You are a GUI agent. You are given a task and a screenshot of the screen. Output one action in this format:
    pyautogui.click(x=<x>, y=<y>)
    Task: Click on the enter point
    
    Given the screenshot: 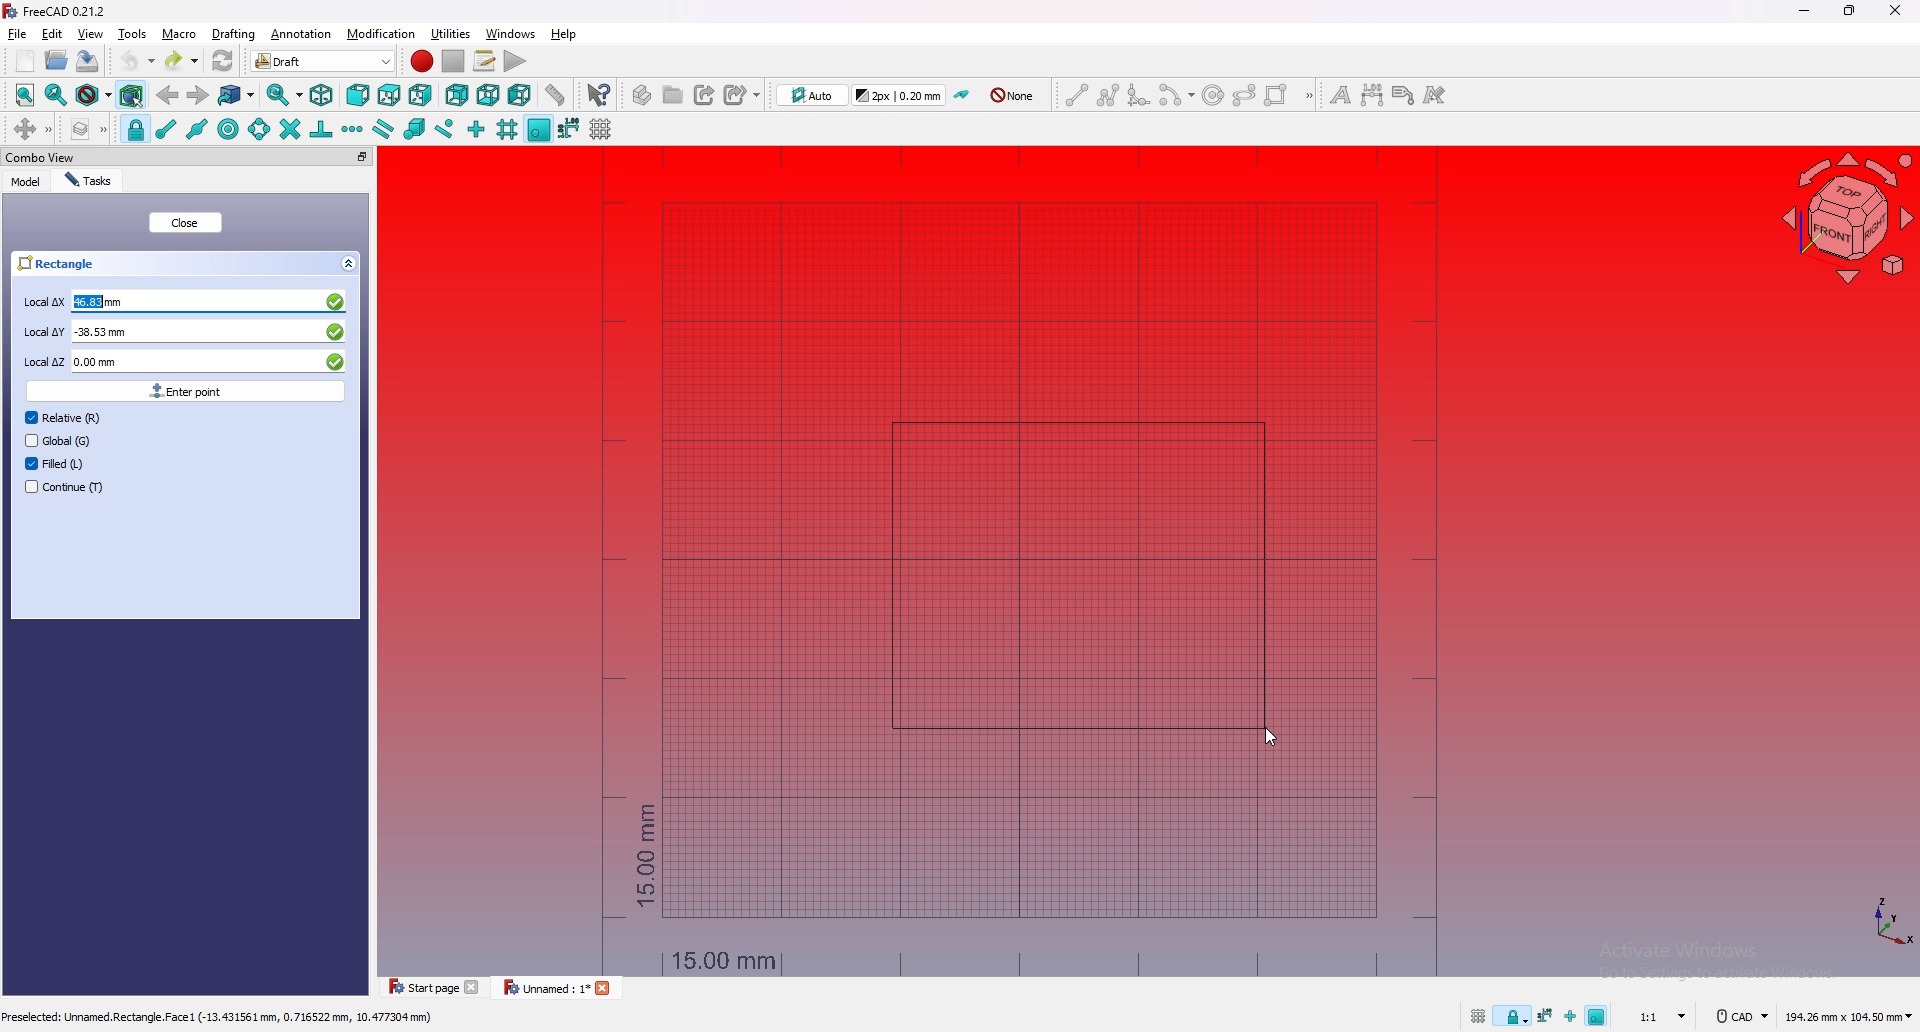 What is the action you would take?
    pyautogui.click(x=184, y=390)
    